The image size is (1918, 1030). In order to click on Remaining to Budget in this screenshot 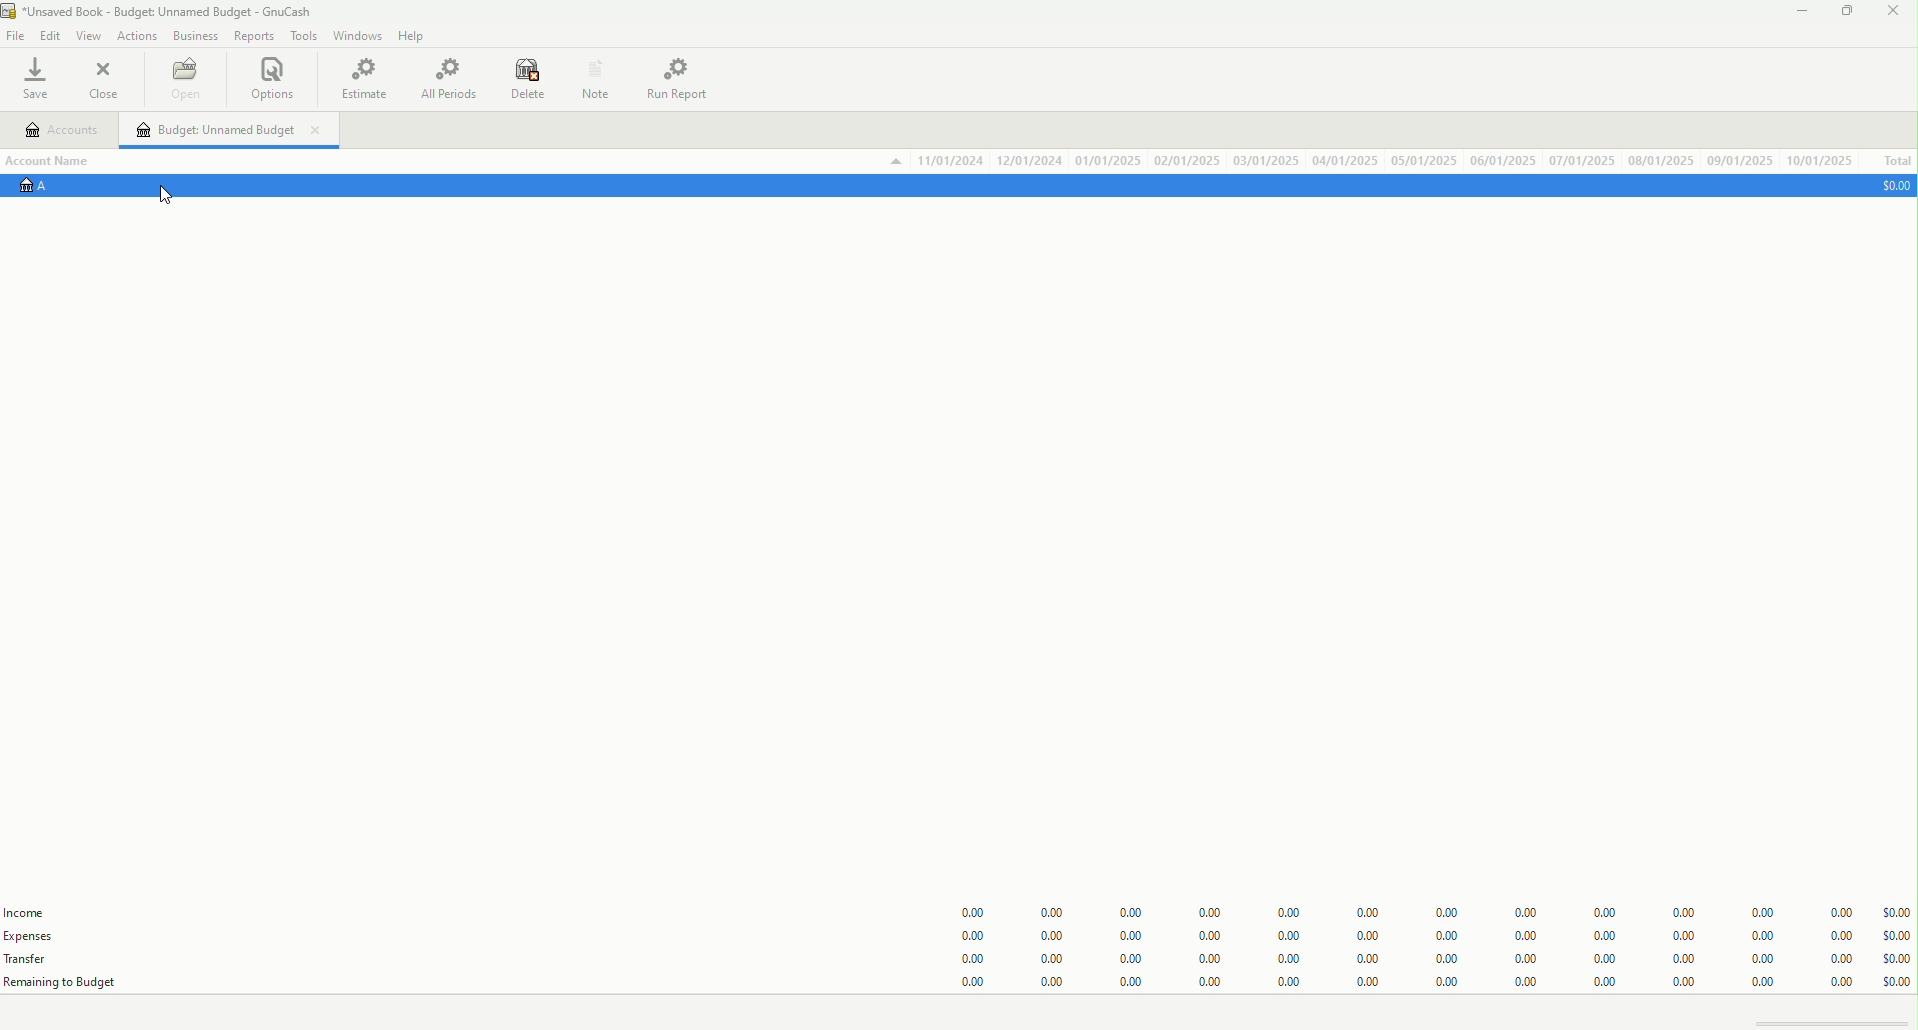, I will do `click(68, 983)`.